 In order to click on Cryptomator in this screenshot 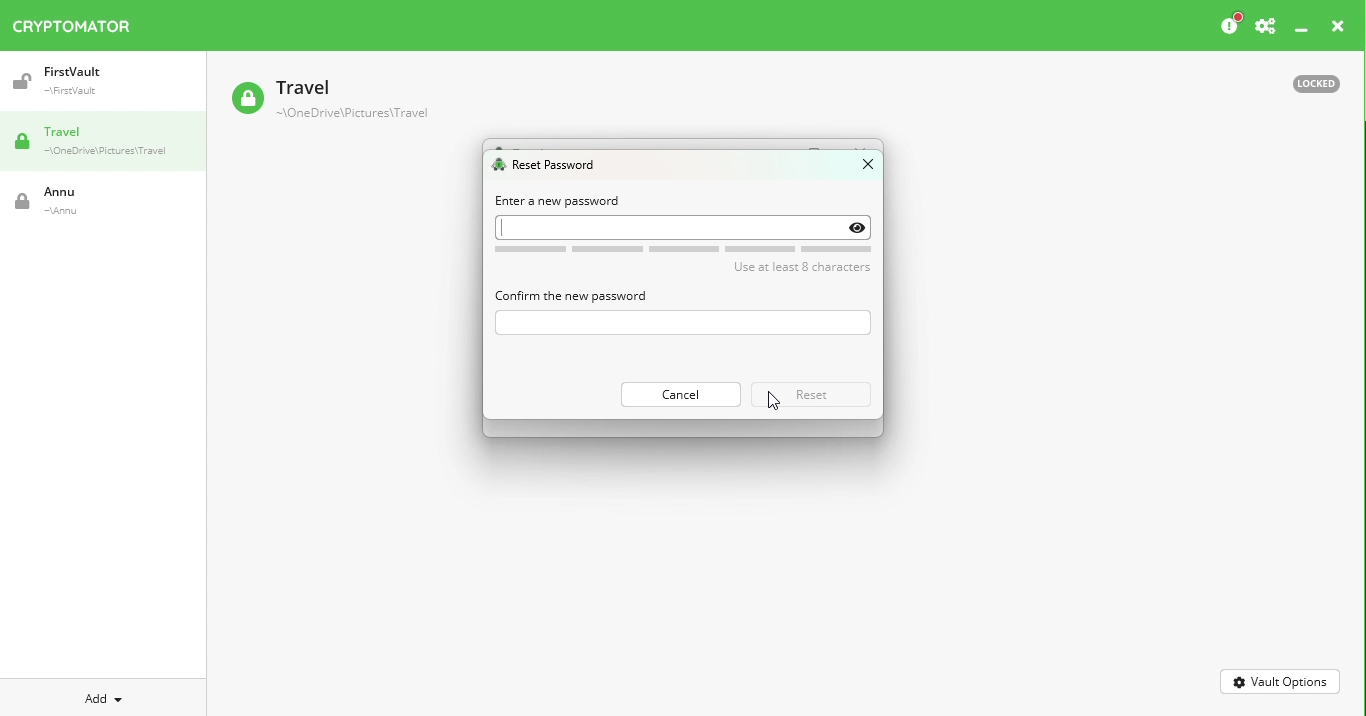, I will do `click(72, 22)`.